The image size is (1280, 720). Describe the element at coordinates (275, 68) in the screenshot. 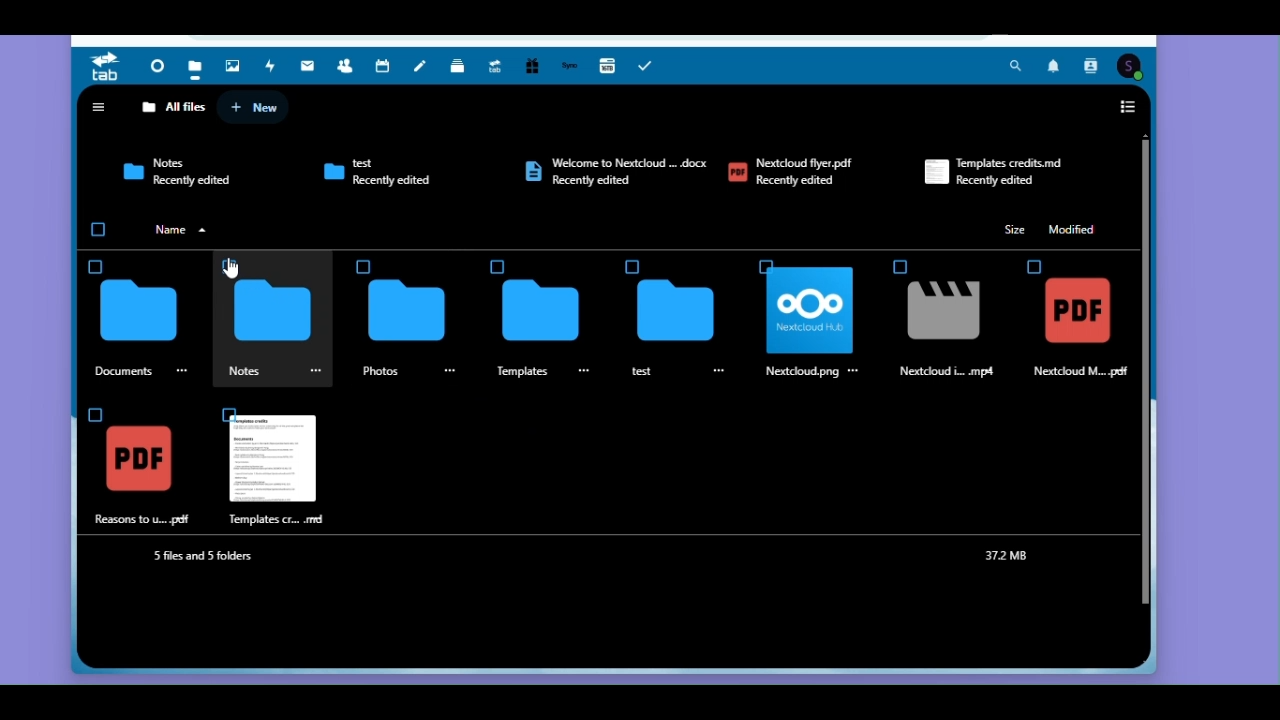

I see `Activity ` at that location.